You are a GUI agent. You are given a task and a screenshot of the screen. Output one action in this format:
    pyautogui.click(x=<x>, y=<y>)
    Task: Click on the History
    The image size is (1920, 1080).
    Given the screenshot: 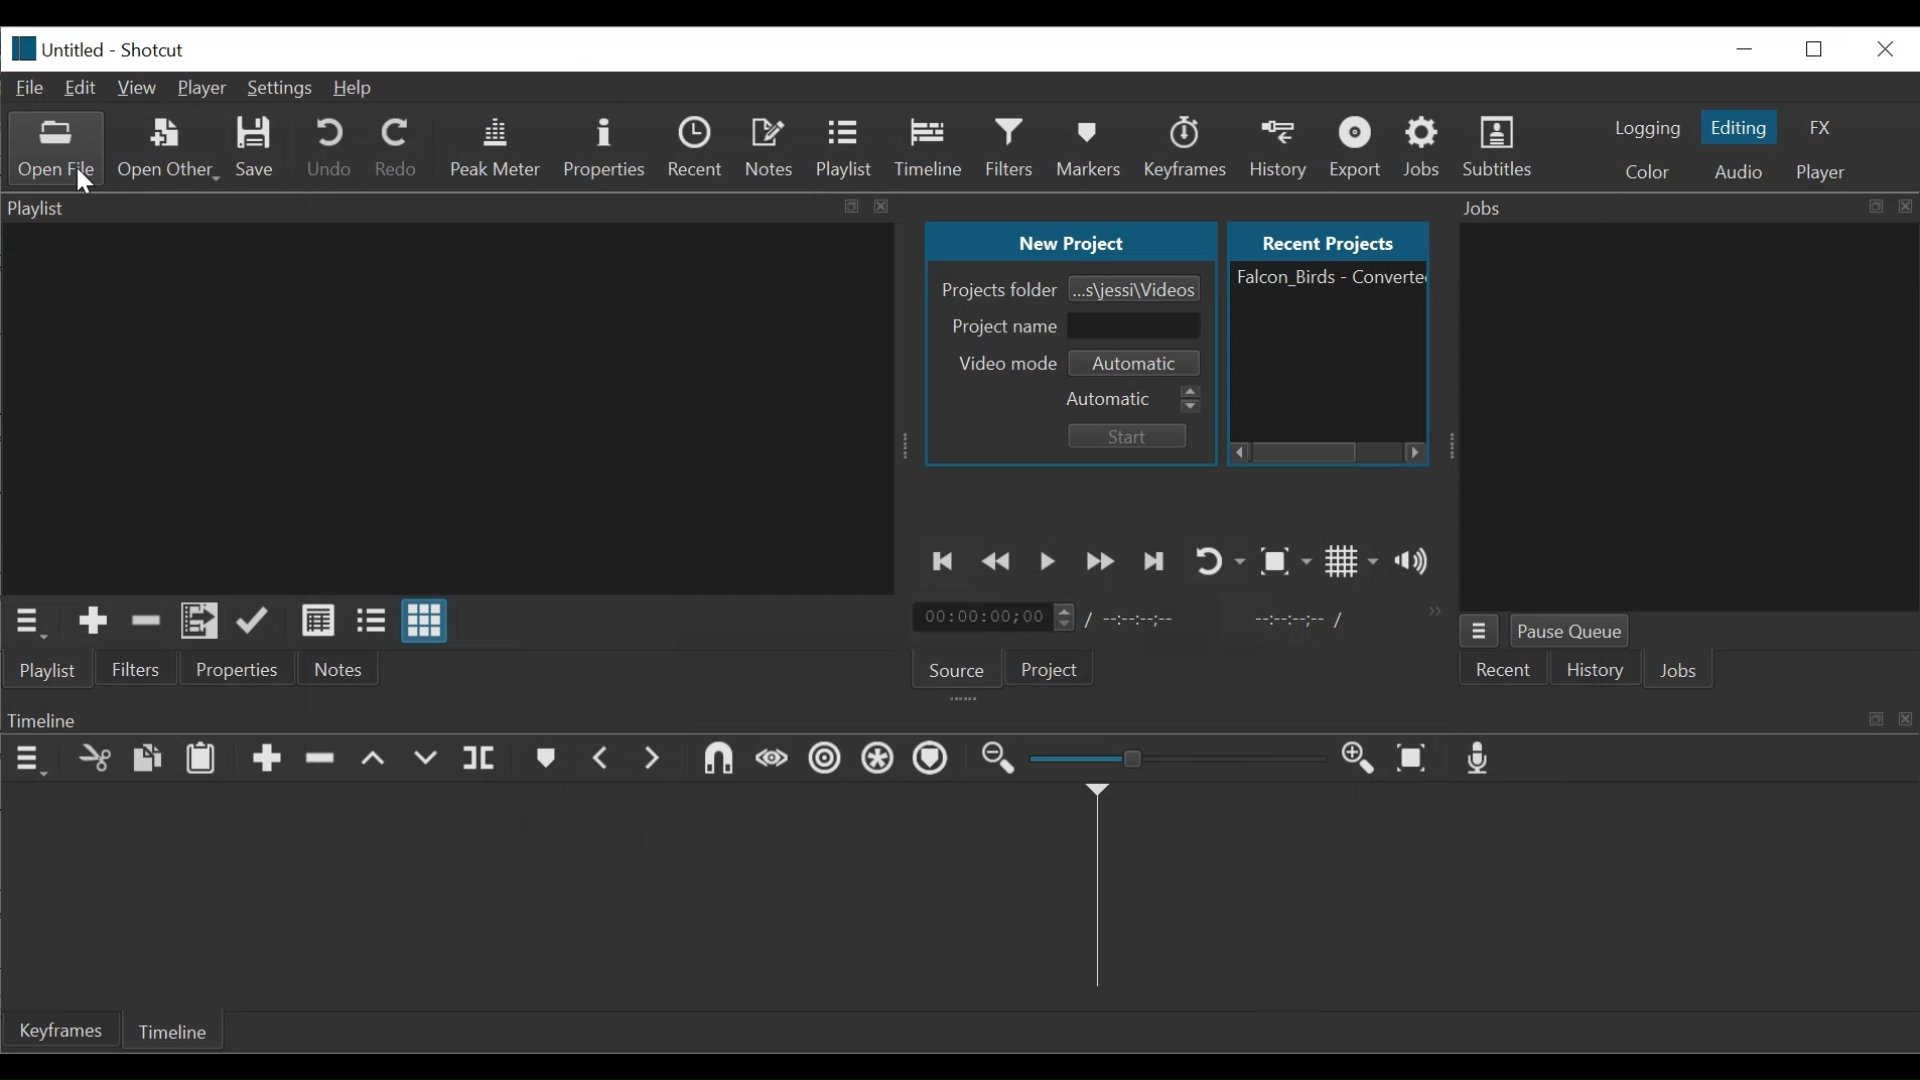 What is the action you would take?
    pyautogui.click(x=1598, y=672)
    